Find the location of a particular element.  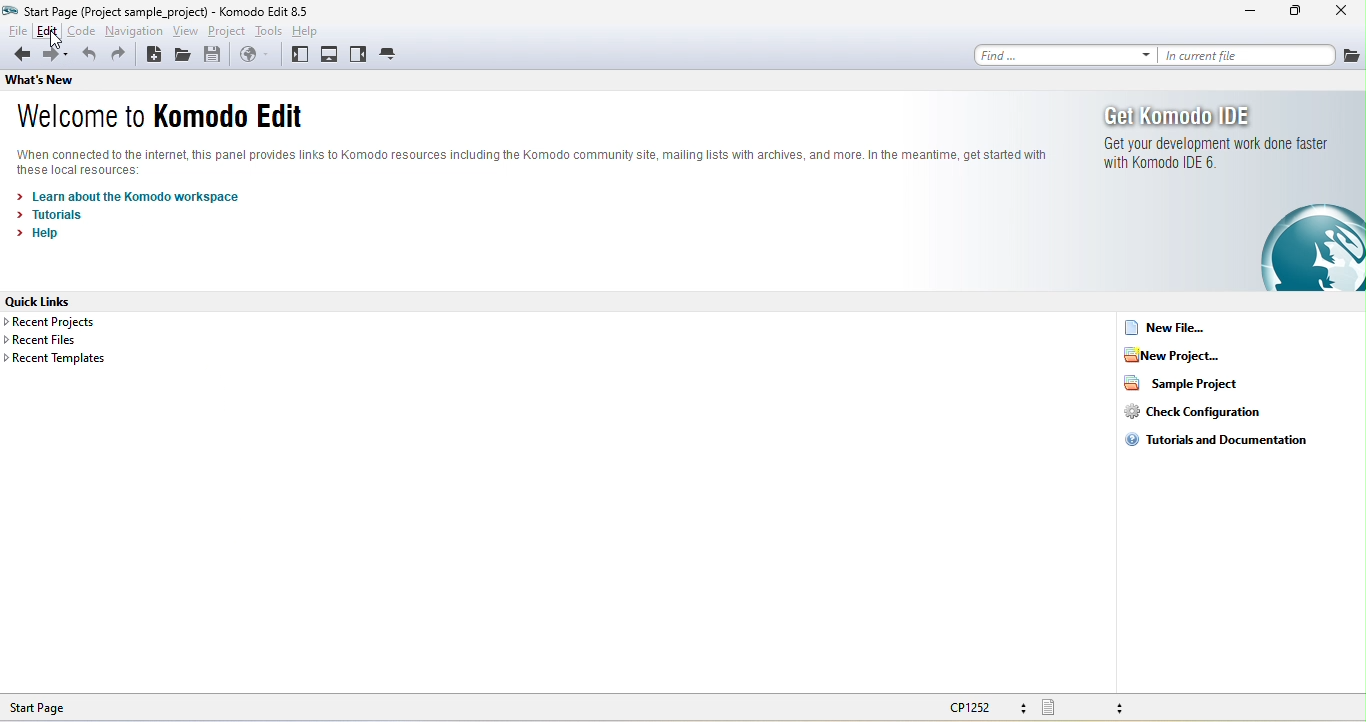

help is located at coordinates (34, 235).